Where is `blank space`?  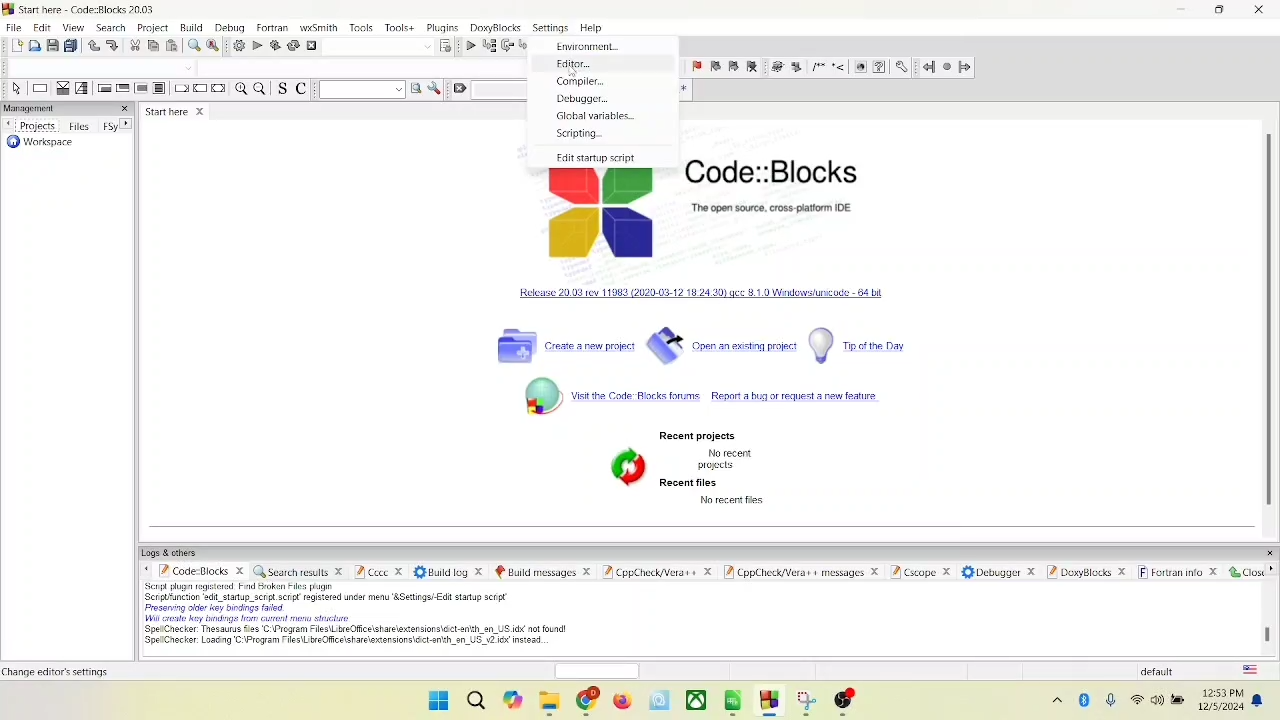
blank space is located at coordinates (501, 91).